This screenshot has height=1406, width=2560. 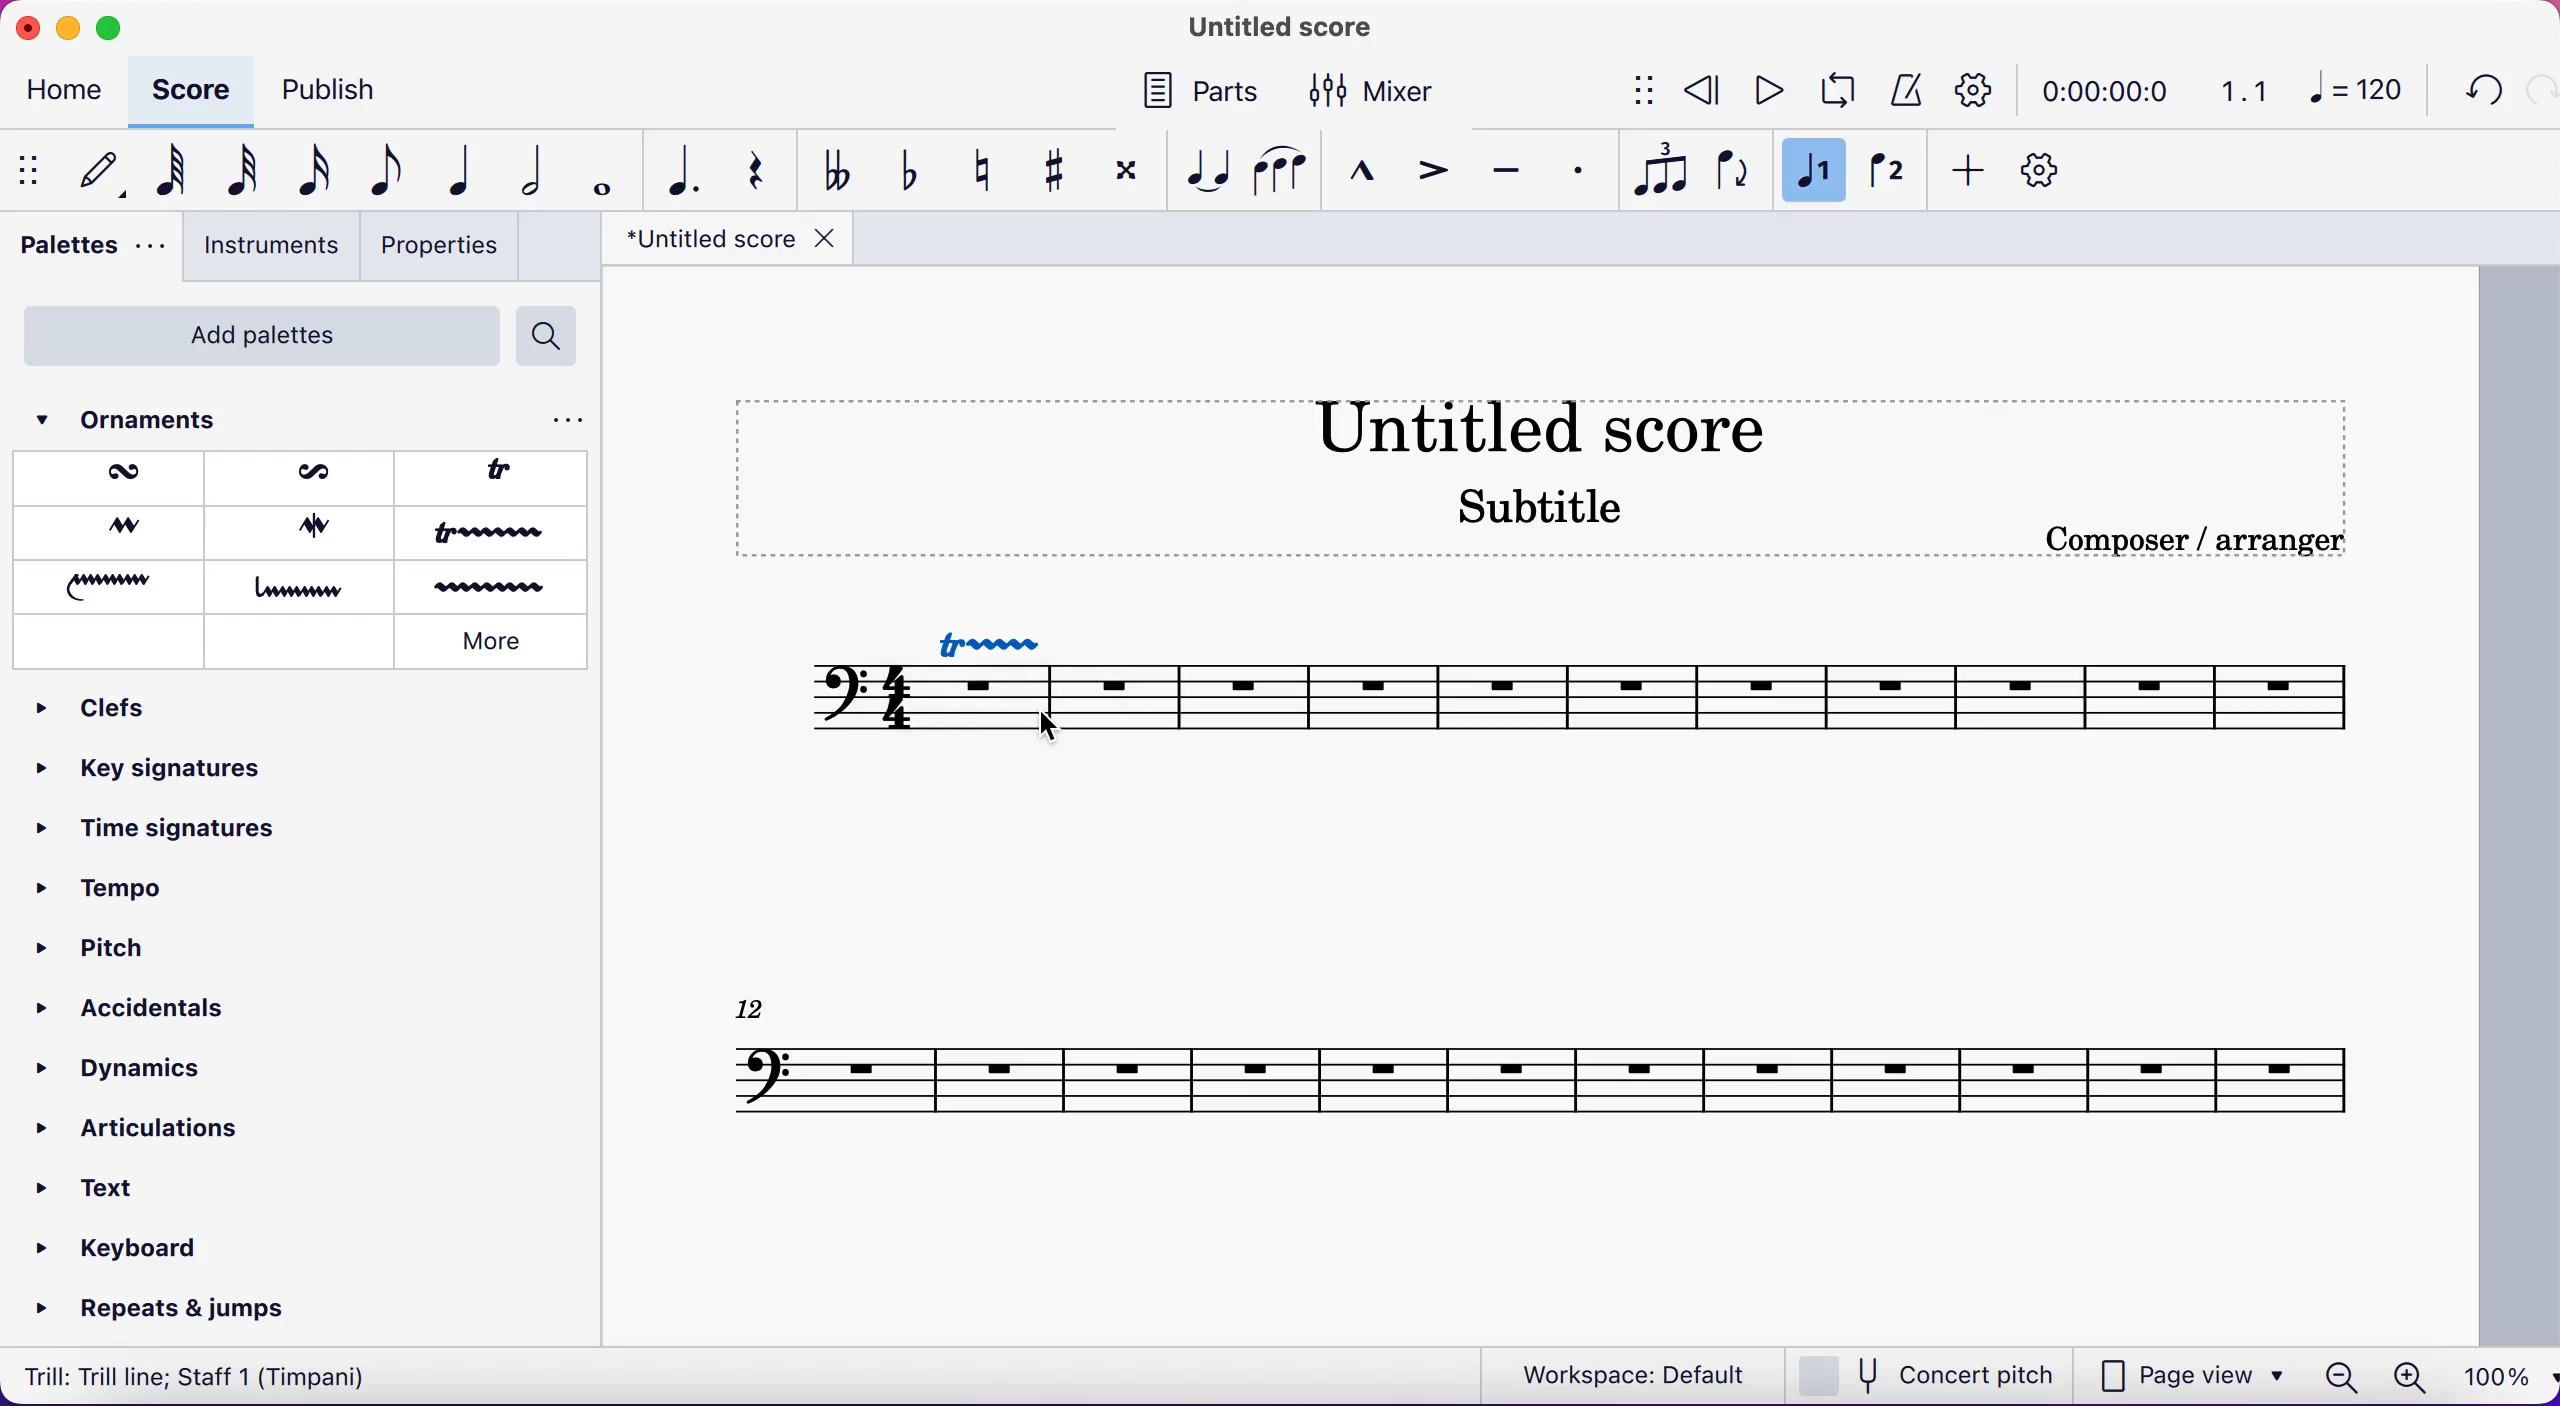 What do you see at coordinates (150, 1130) in the screenshot?
I see `articulations` at bounding box center [150, 1130].